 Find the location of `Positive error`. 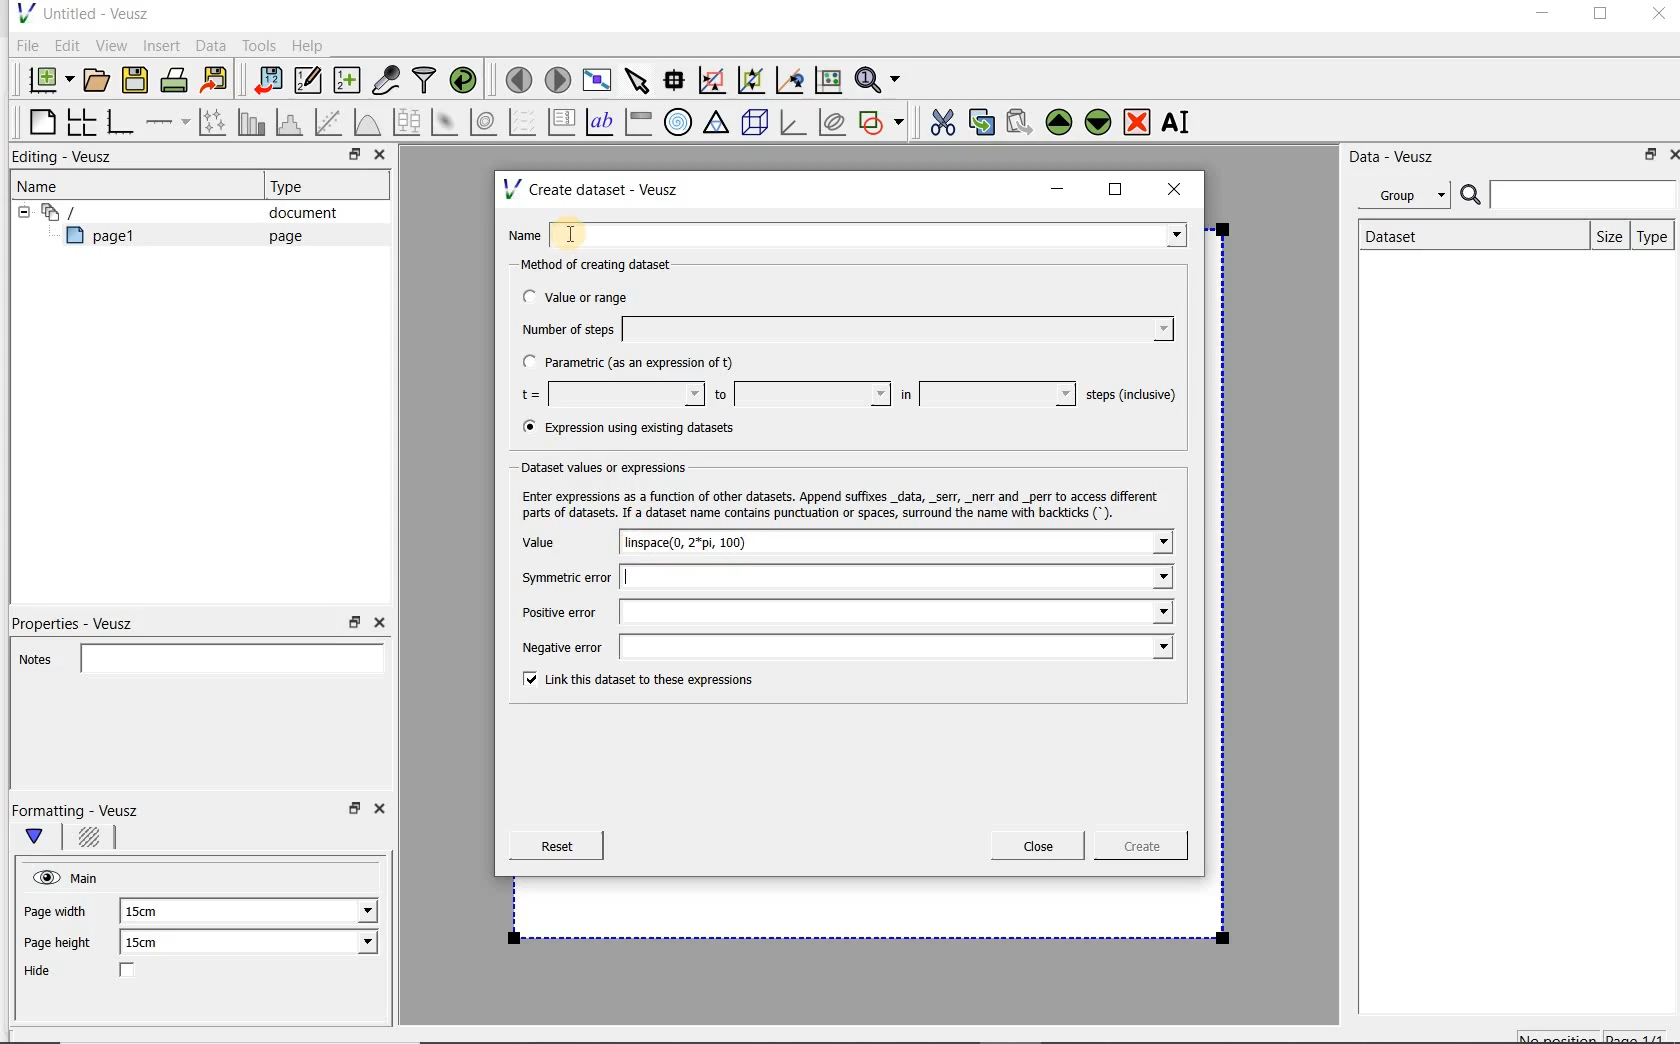

Positive error is located at coordinates (839, 612).